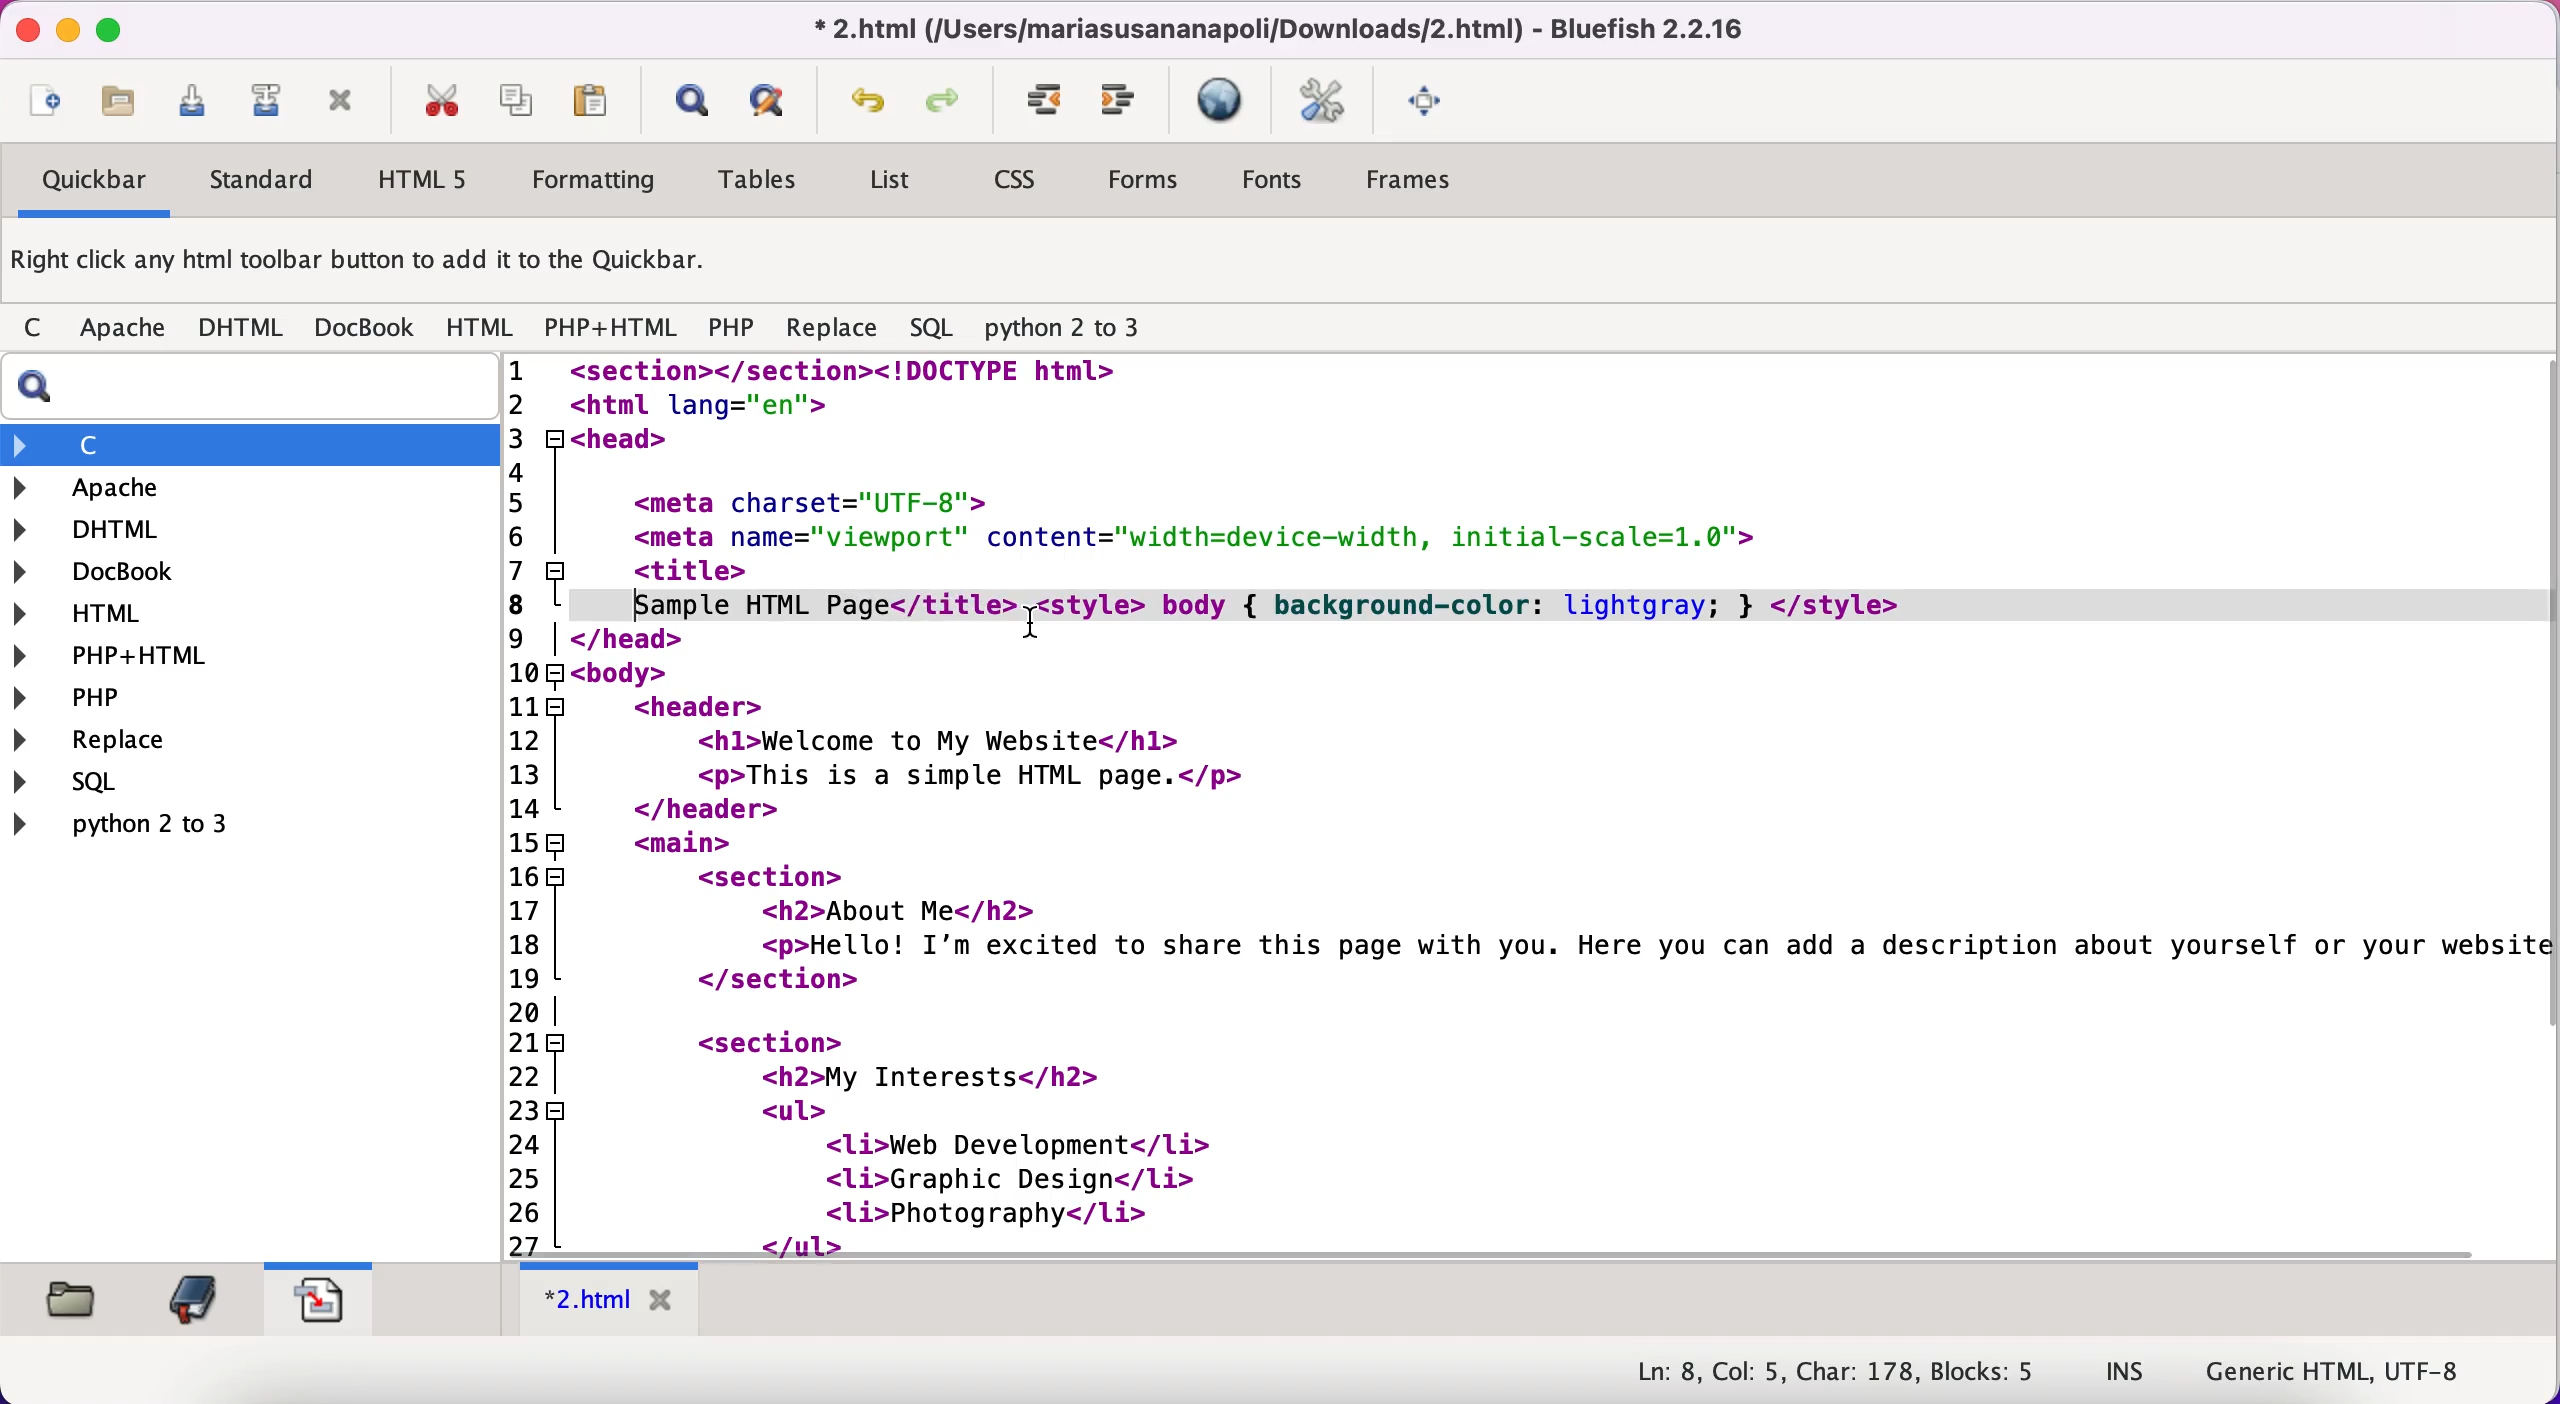 The height and width of the screenshot is (1404, 2560). I want to click on search bar, so click(245, 387).